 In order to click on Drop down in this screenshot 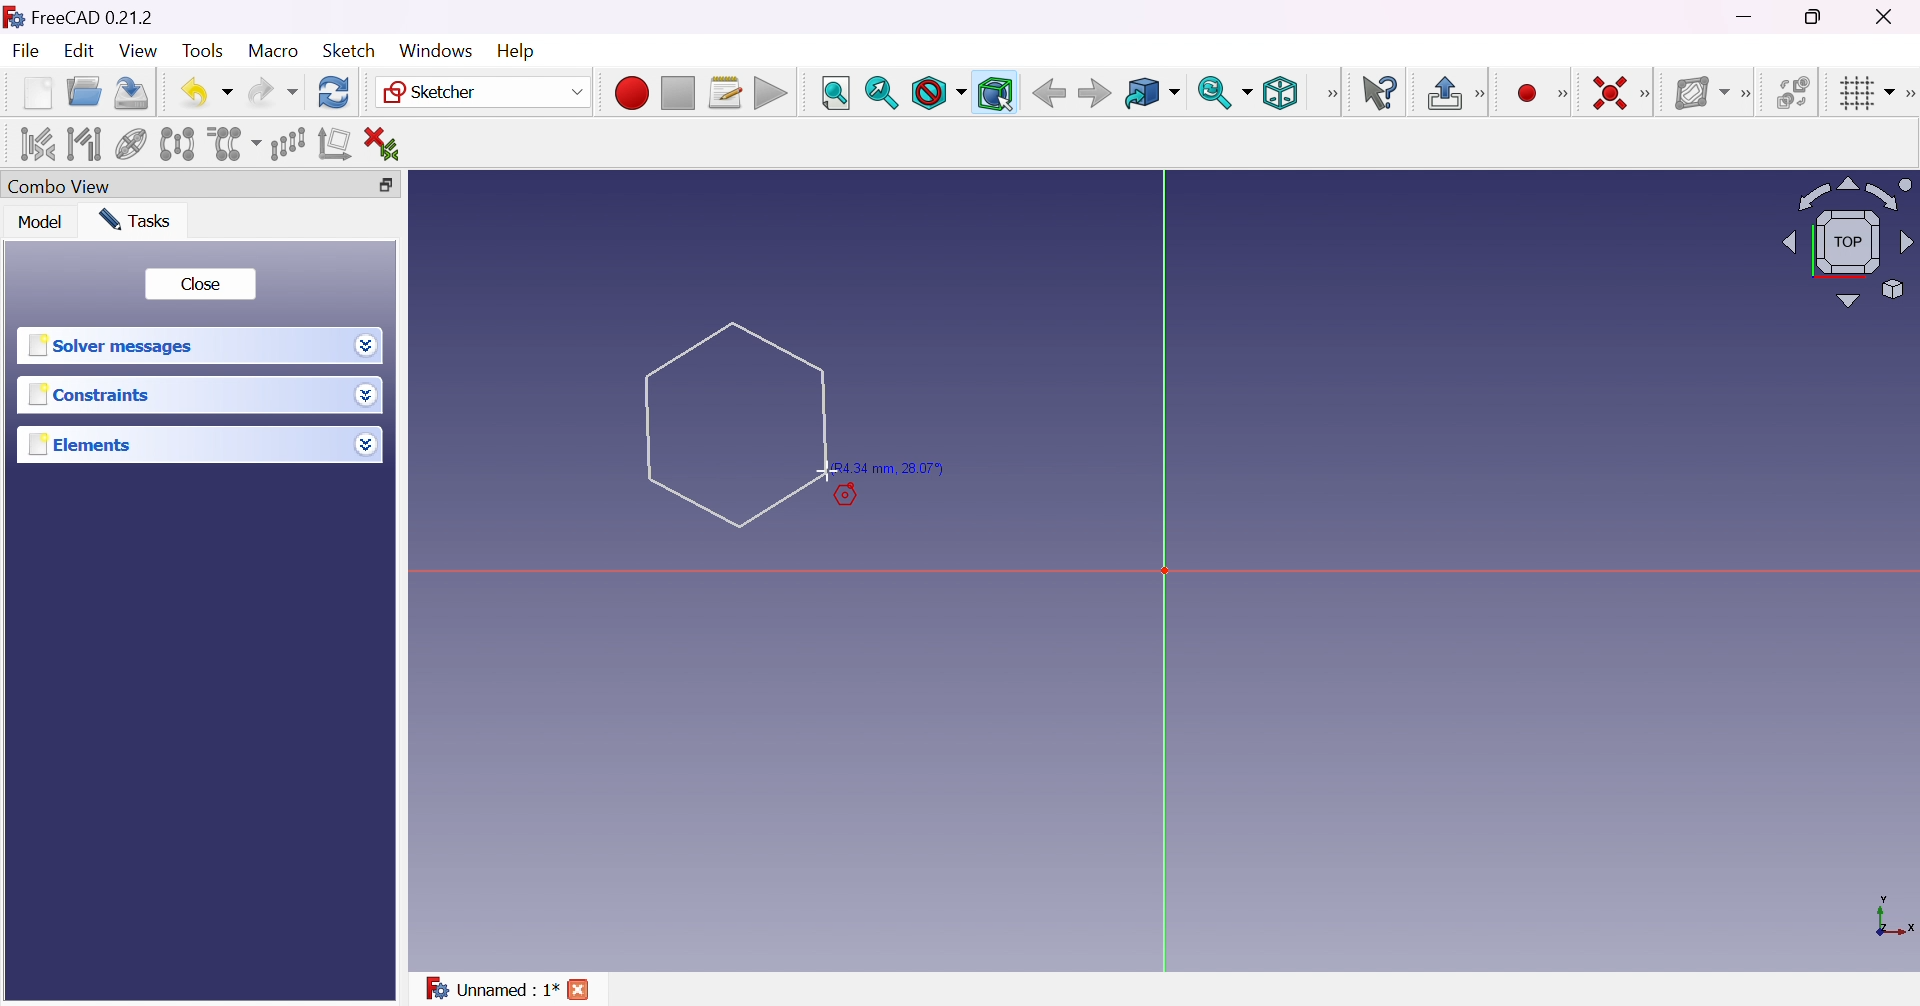, I will do `click(371, 397)`.